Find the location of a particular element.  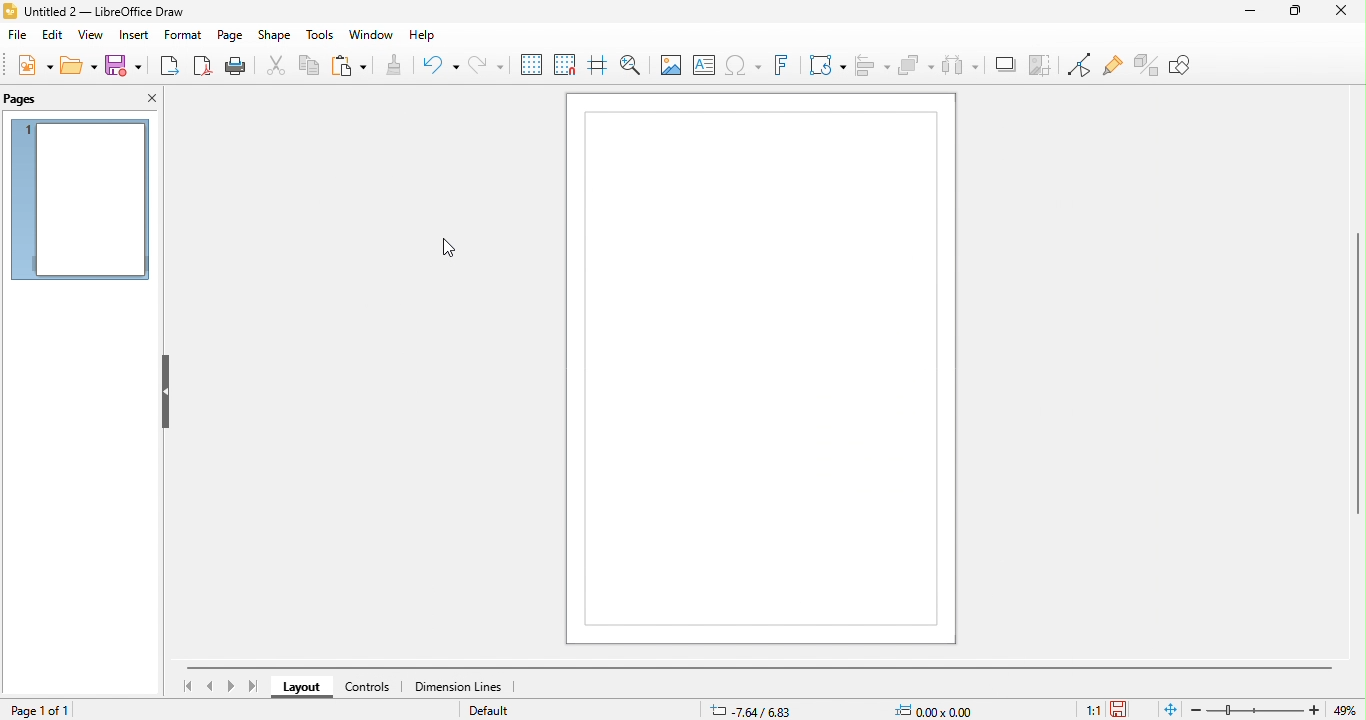

save is located at coordinates (1131, 705).